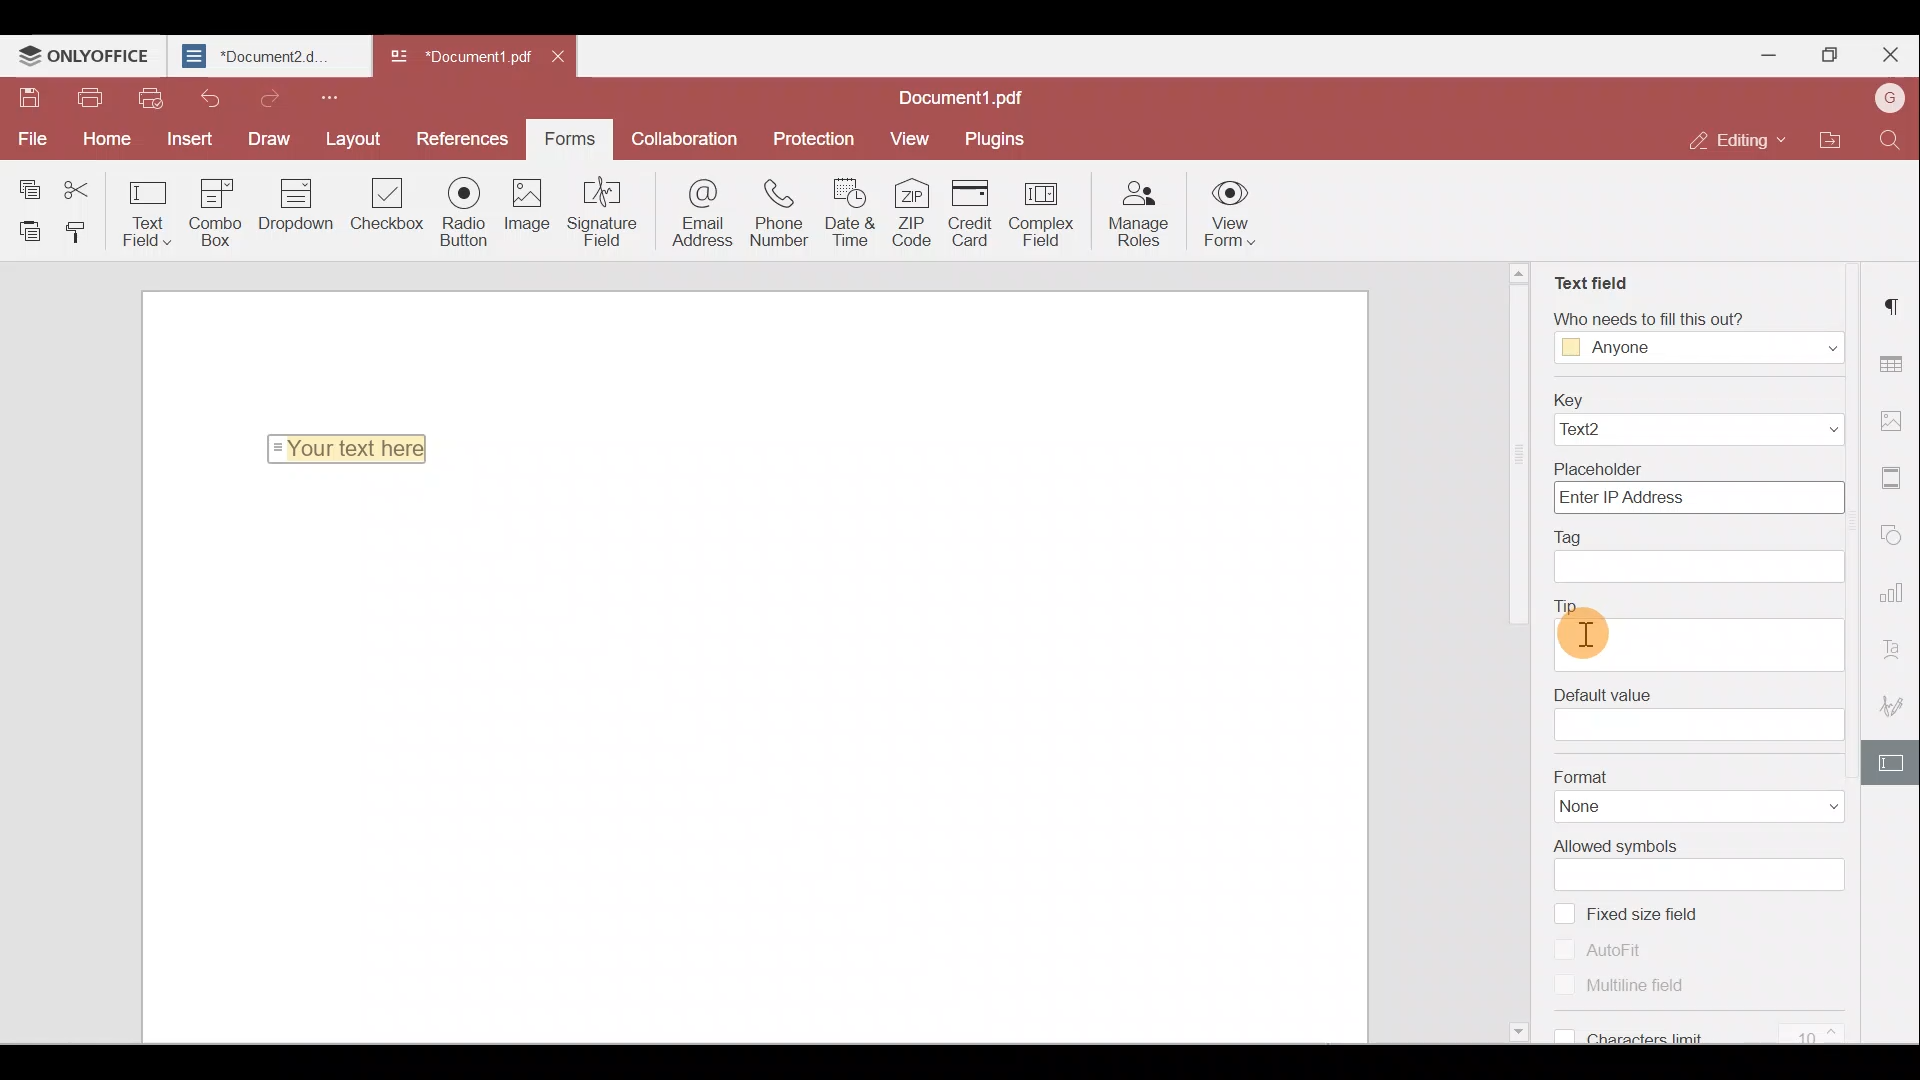 Image resolution: width=1920 pixels, height=1080 pixels. Describe the element at coordinates (352, 448) in the screenshot. I see `Your text here` at that location.